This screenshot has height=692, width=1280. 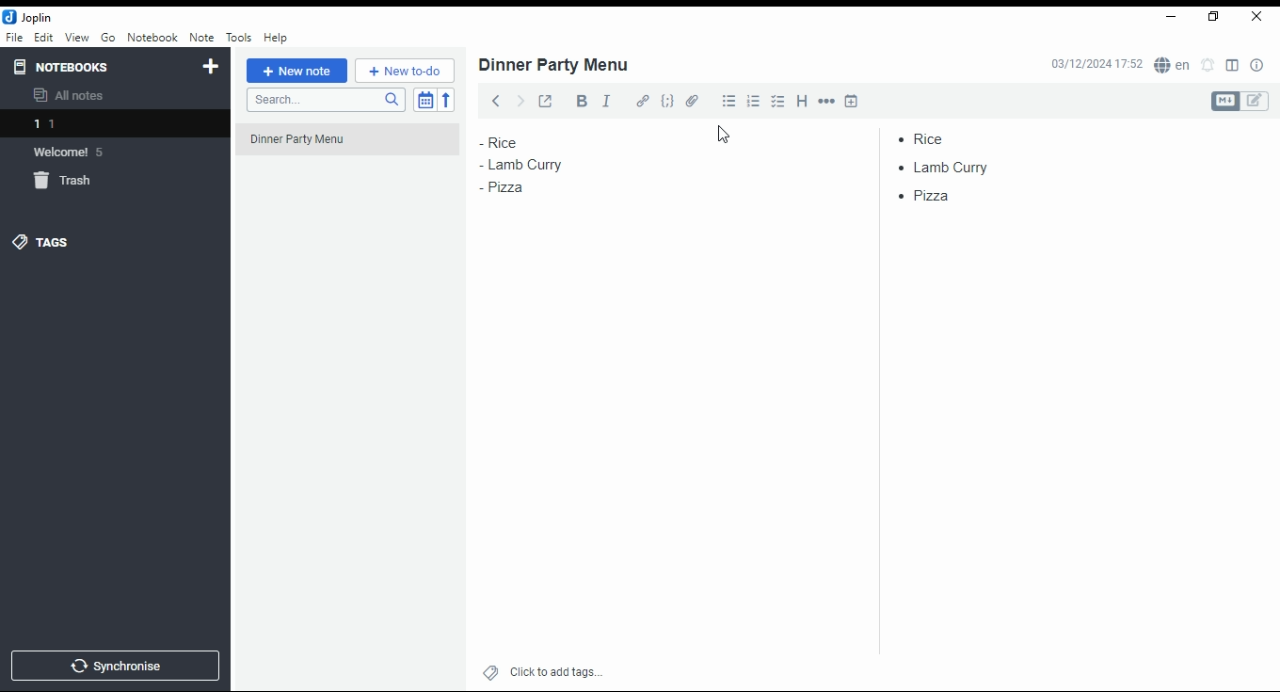 What do you see at coordinates (607, 100) in the screenshot?
I see `italics` at bounding box center [607, 100].